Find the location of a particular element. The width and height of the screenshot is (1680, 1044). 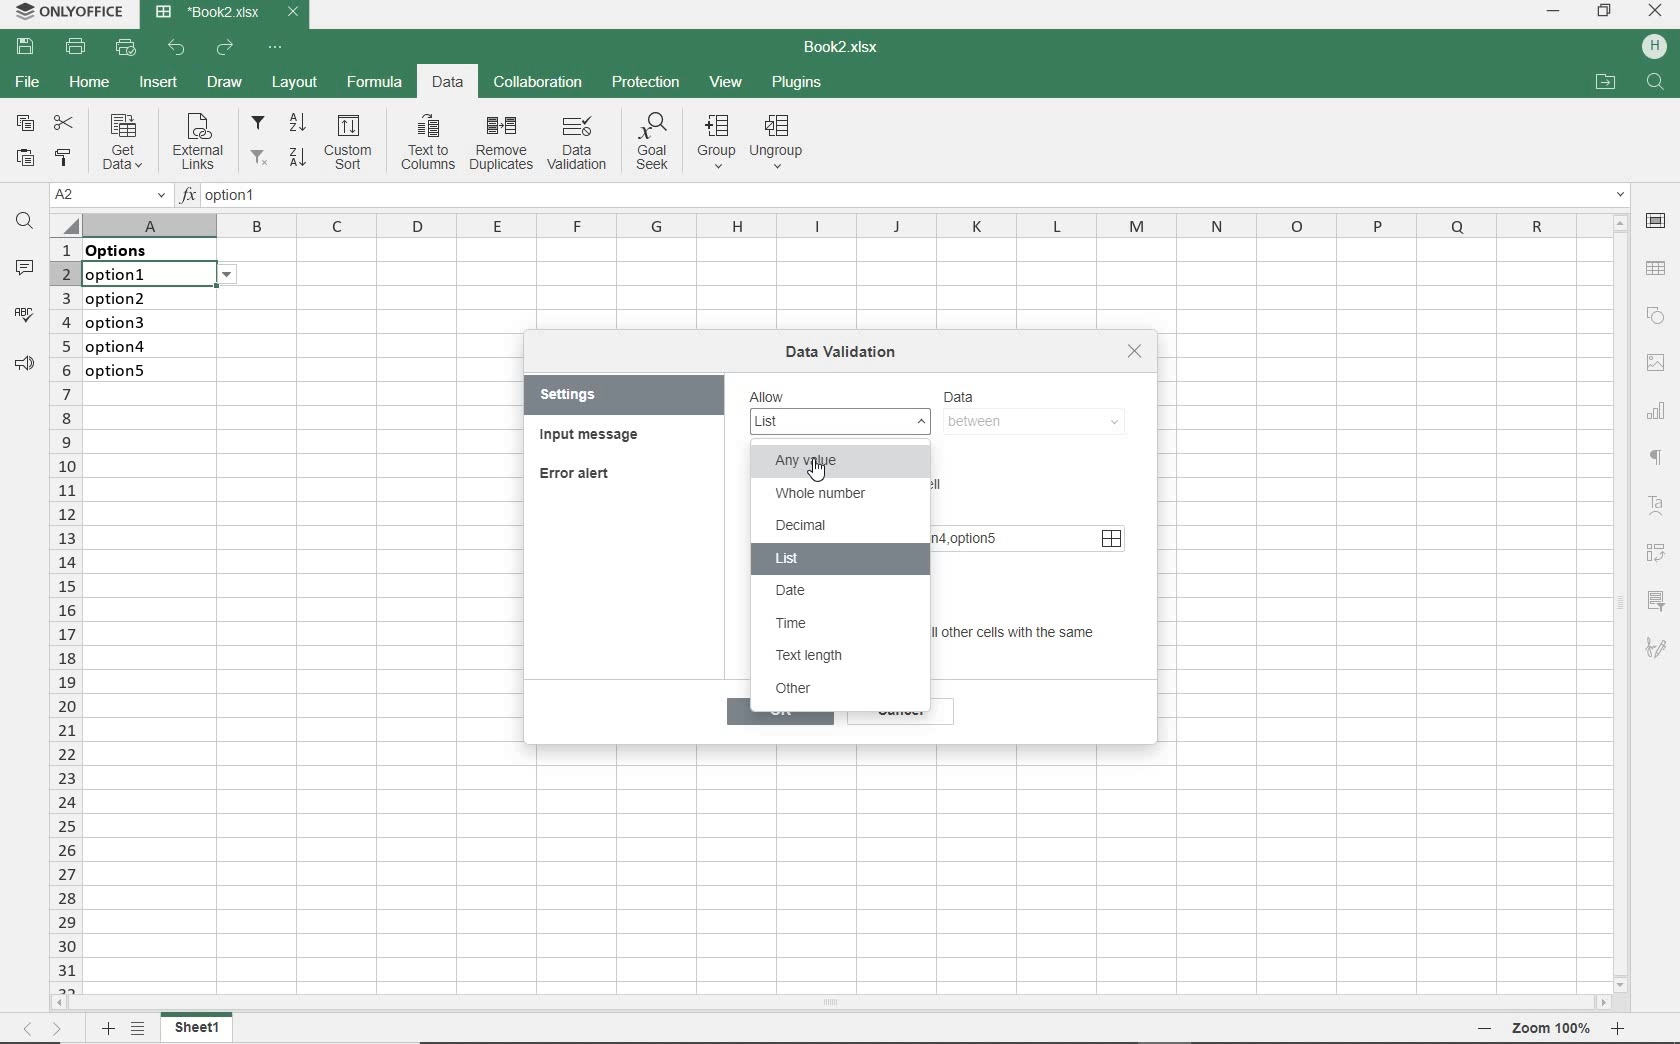

NONPRINTING CHARACTERS is located at coordinates (1659, 459).